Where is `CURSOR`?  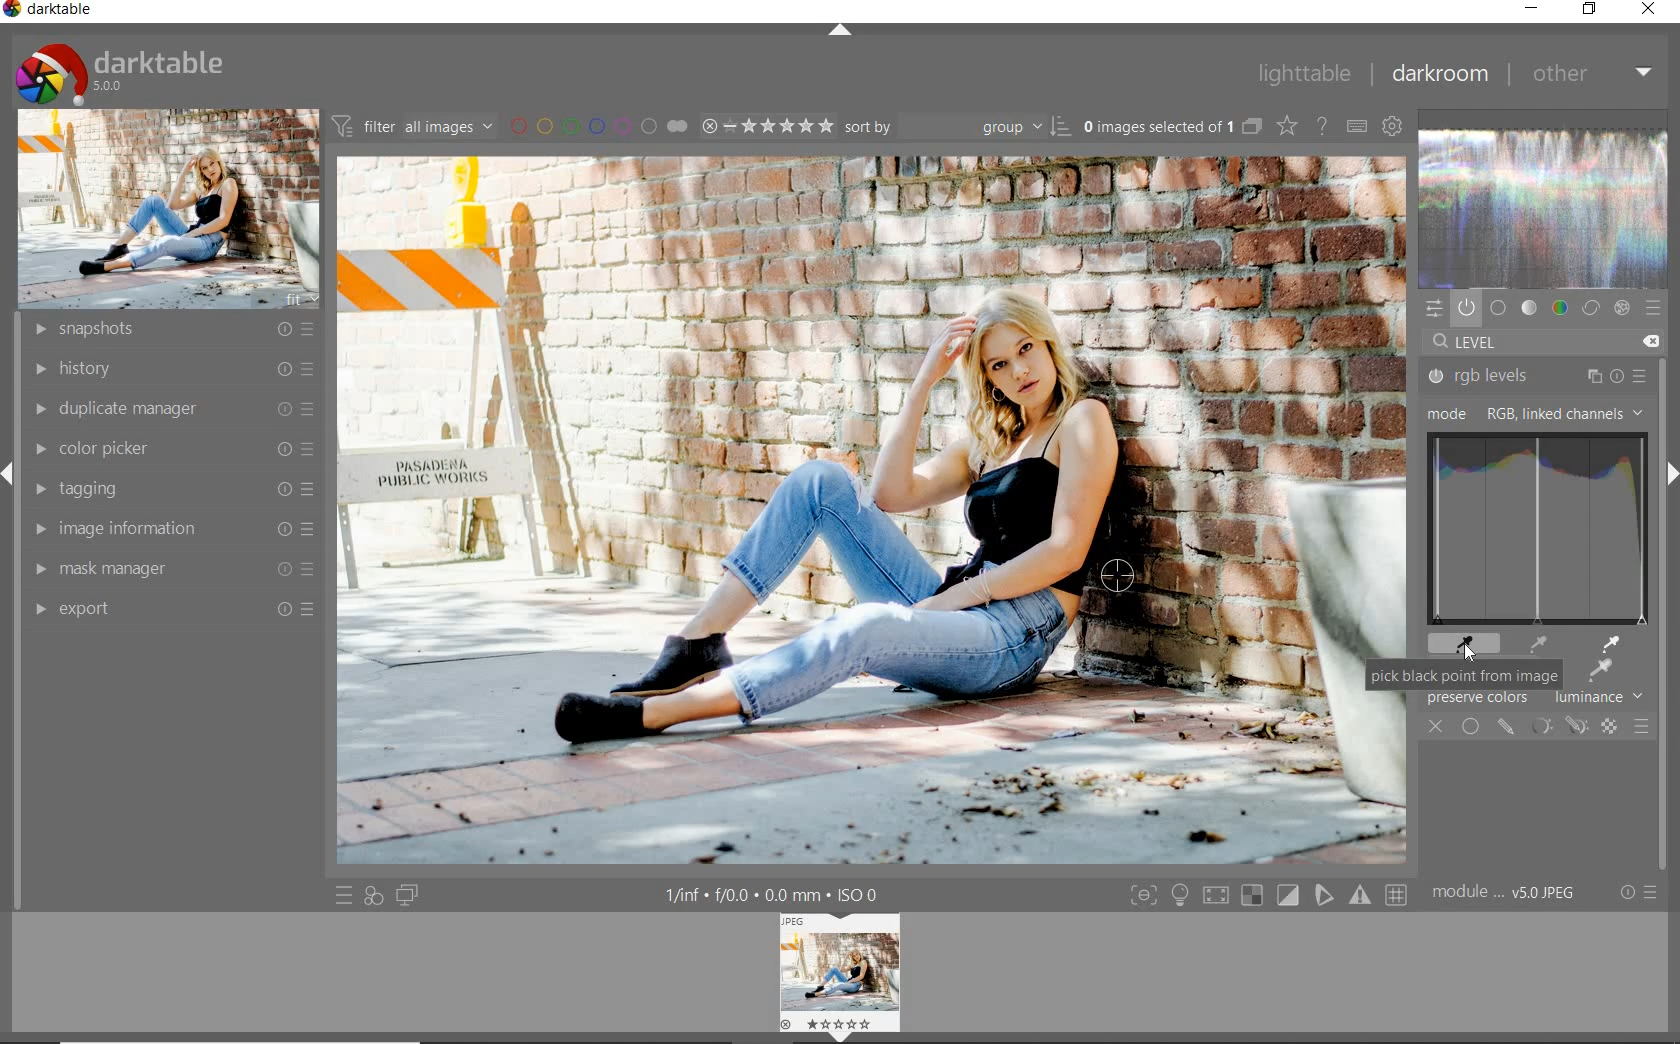 CURSOR is located at coordinates (1472, 656).